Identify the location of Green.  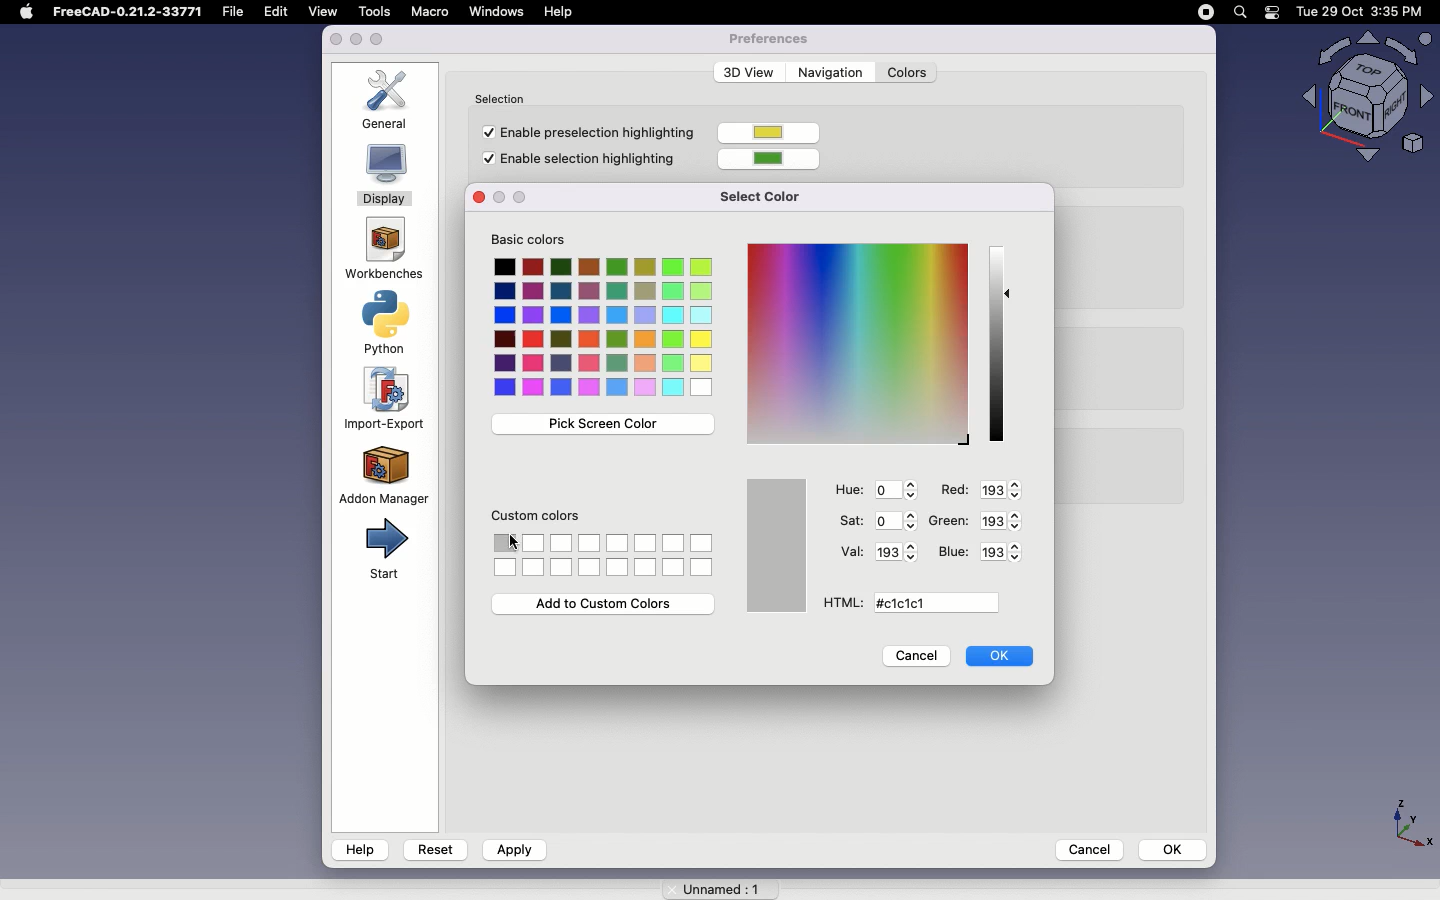
(950, 519).